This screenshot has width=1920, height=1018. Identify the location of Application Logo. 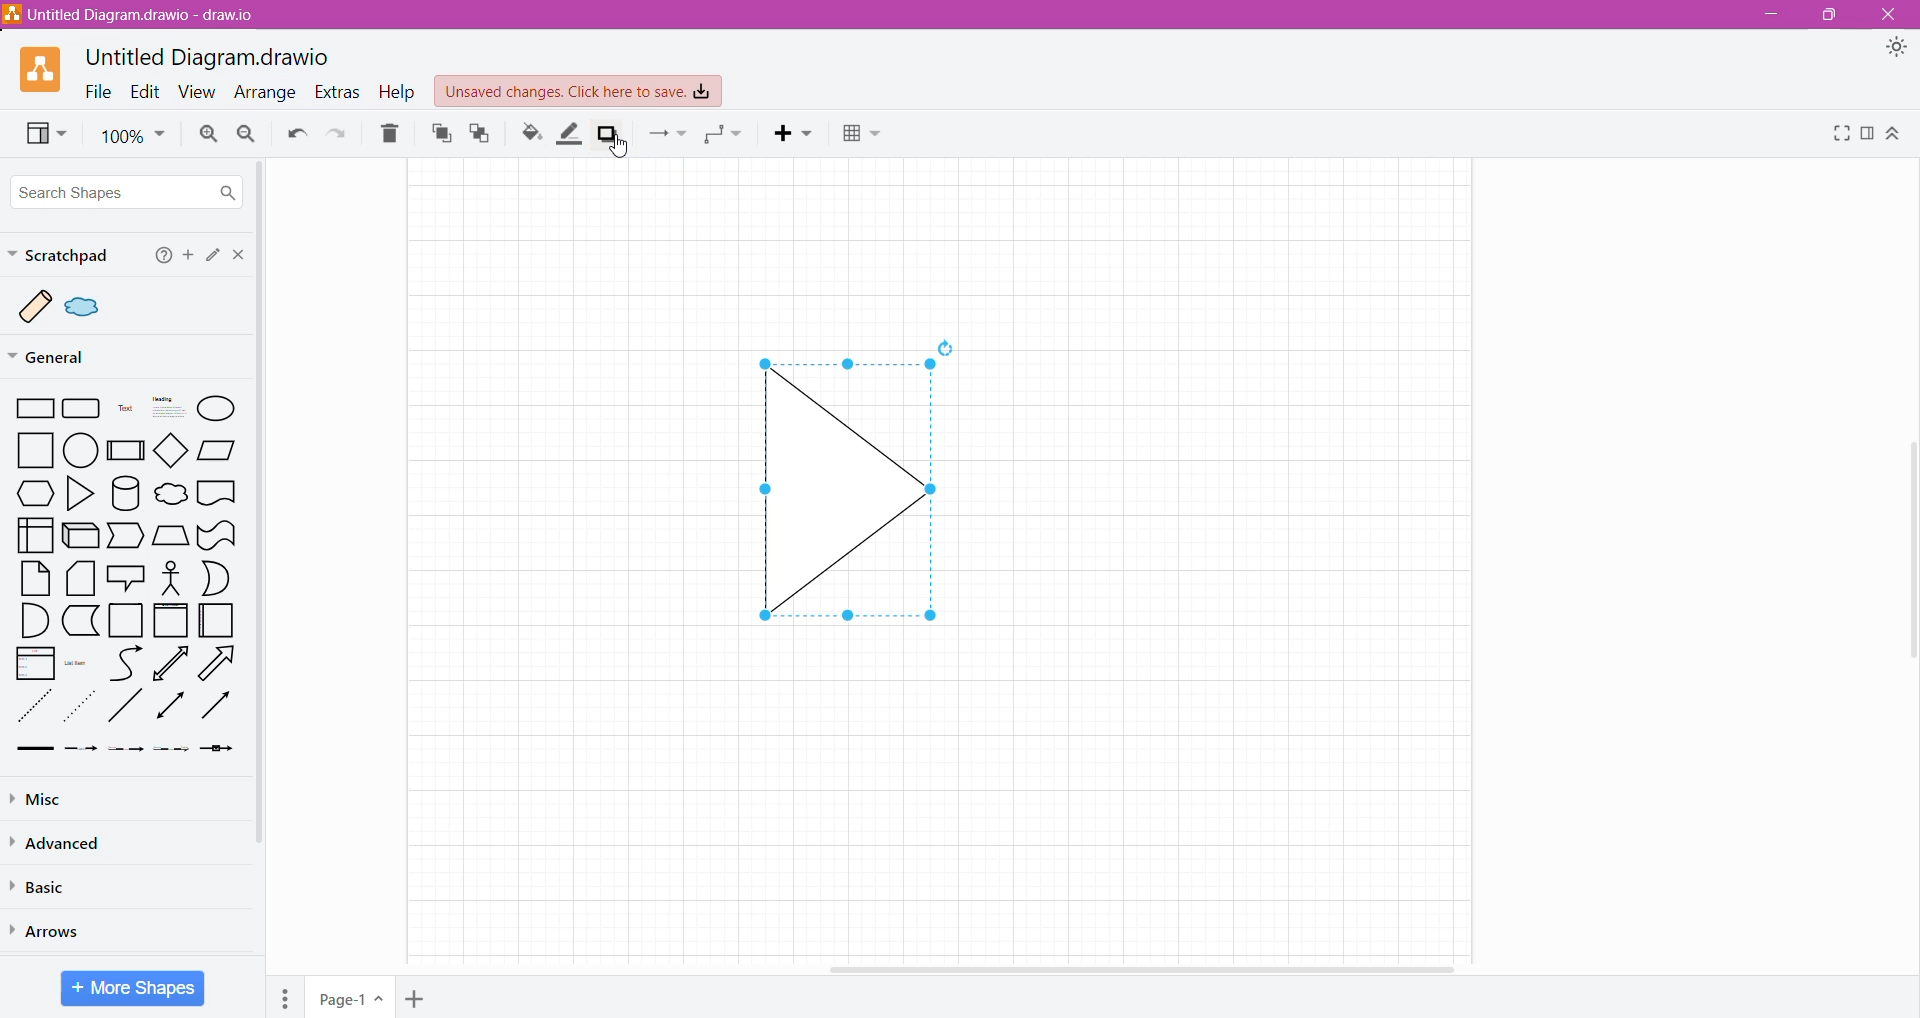
(32, 71).